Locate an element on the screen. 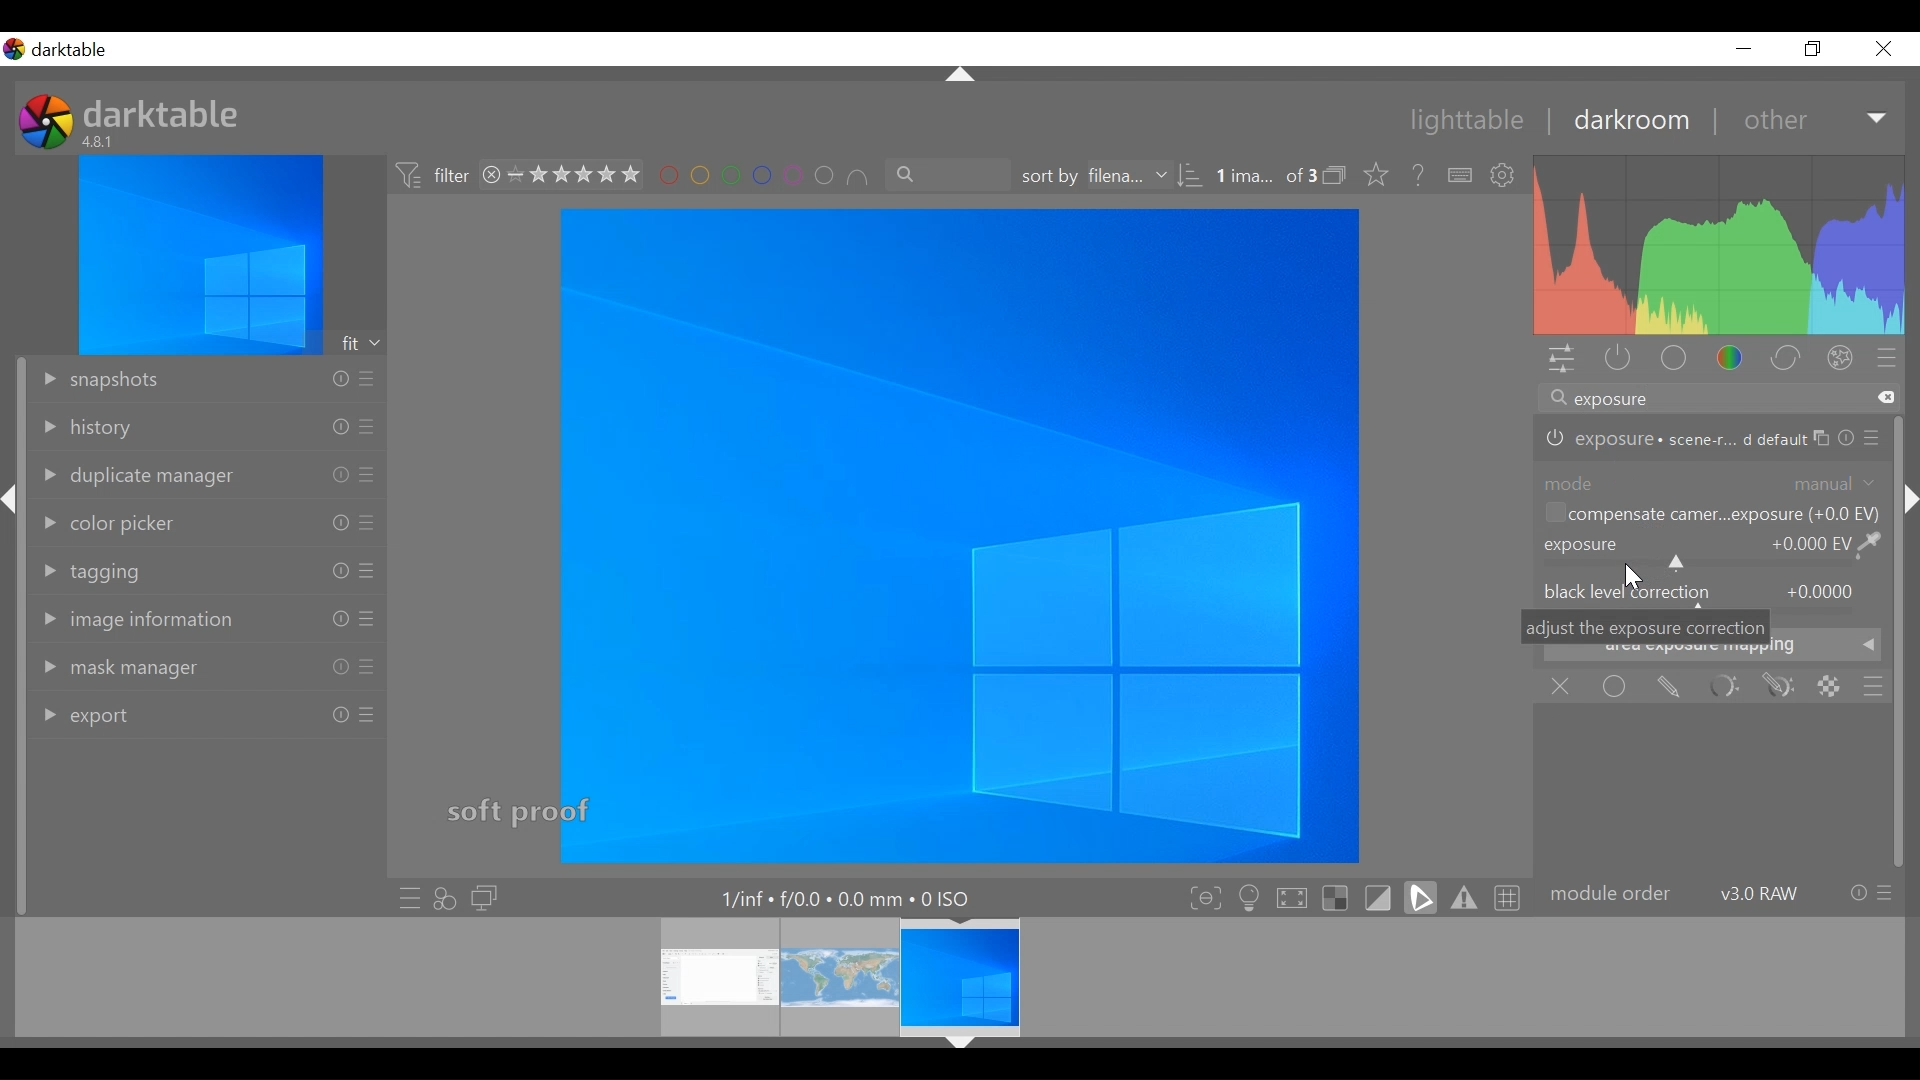 The height and width of the screenshot is (1080, 1920). exposure is located at coordinates (1672, 440).